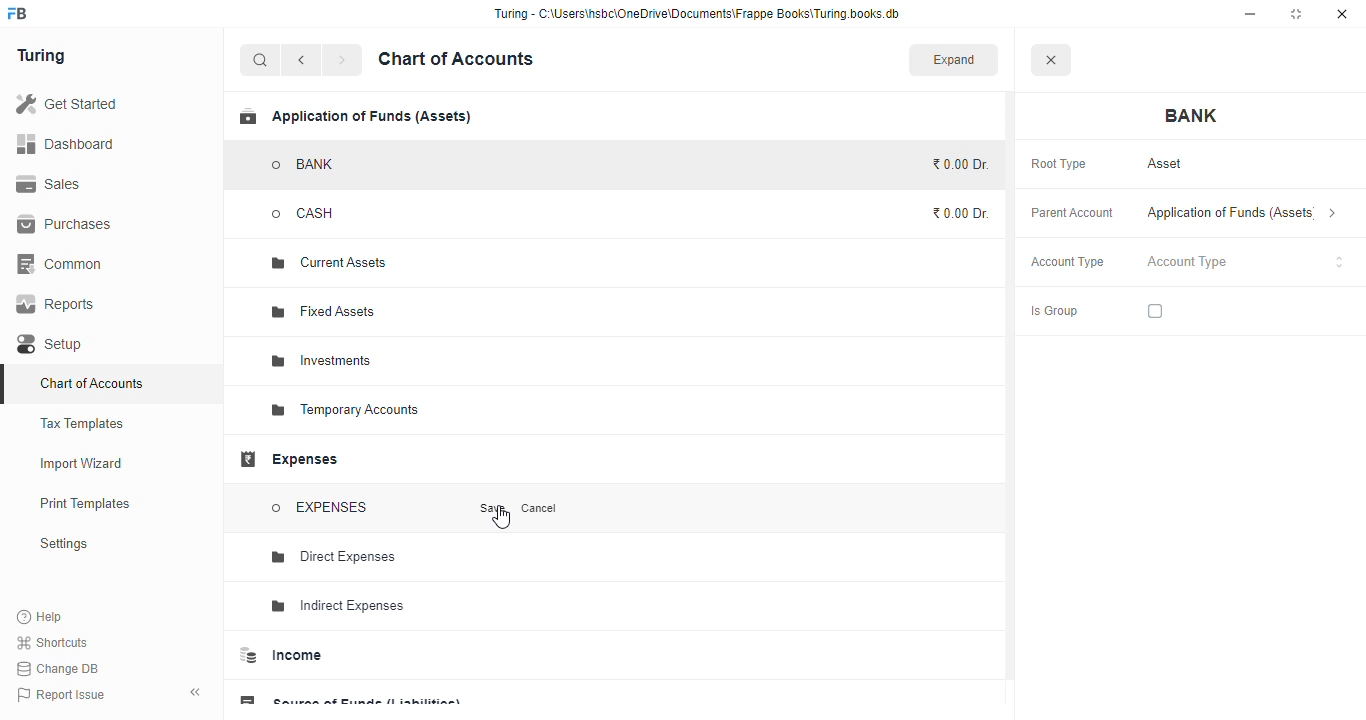  Describe the element at coordinates (52, 344) in the screenshot. I see `setup` at that location.